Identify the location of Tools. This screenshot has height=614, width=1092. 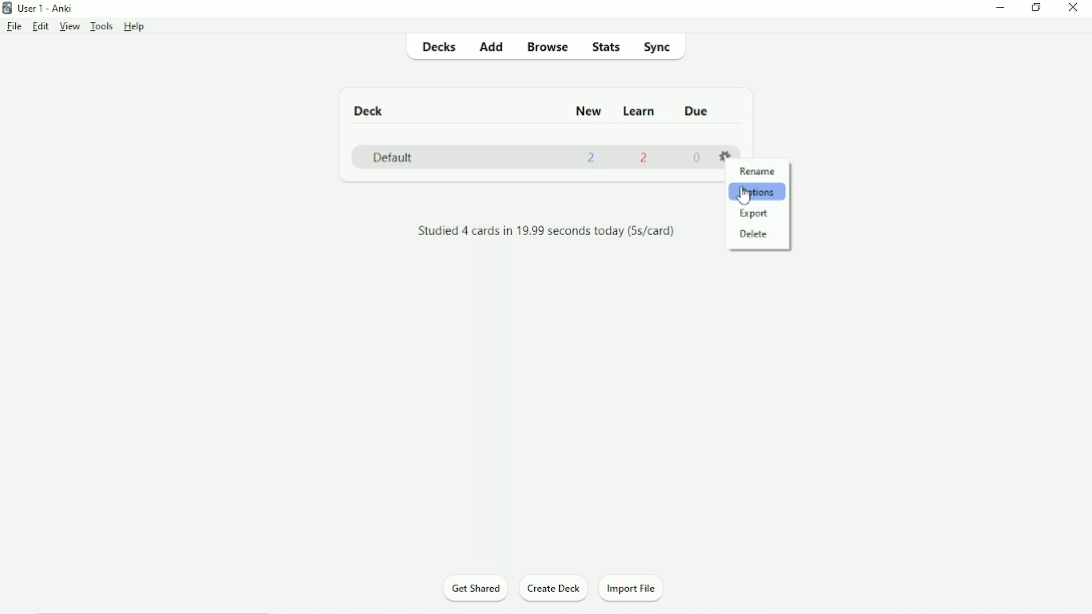
(103, 27).